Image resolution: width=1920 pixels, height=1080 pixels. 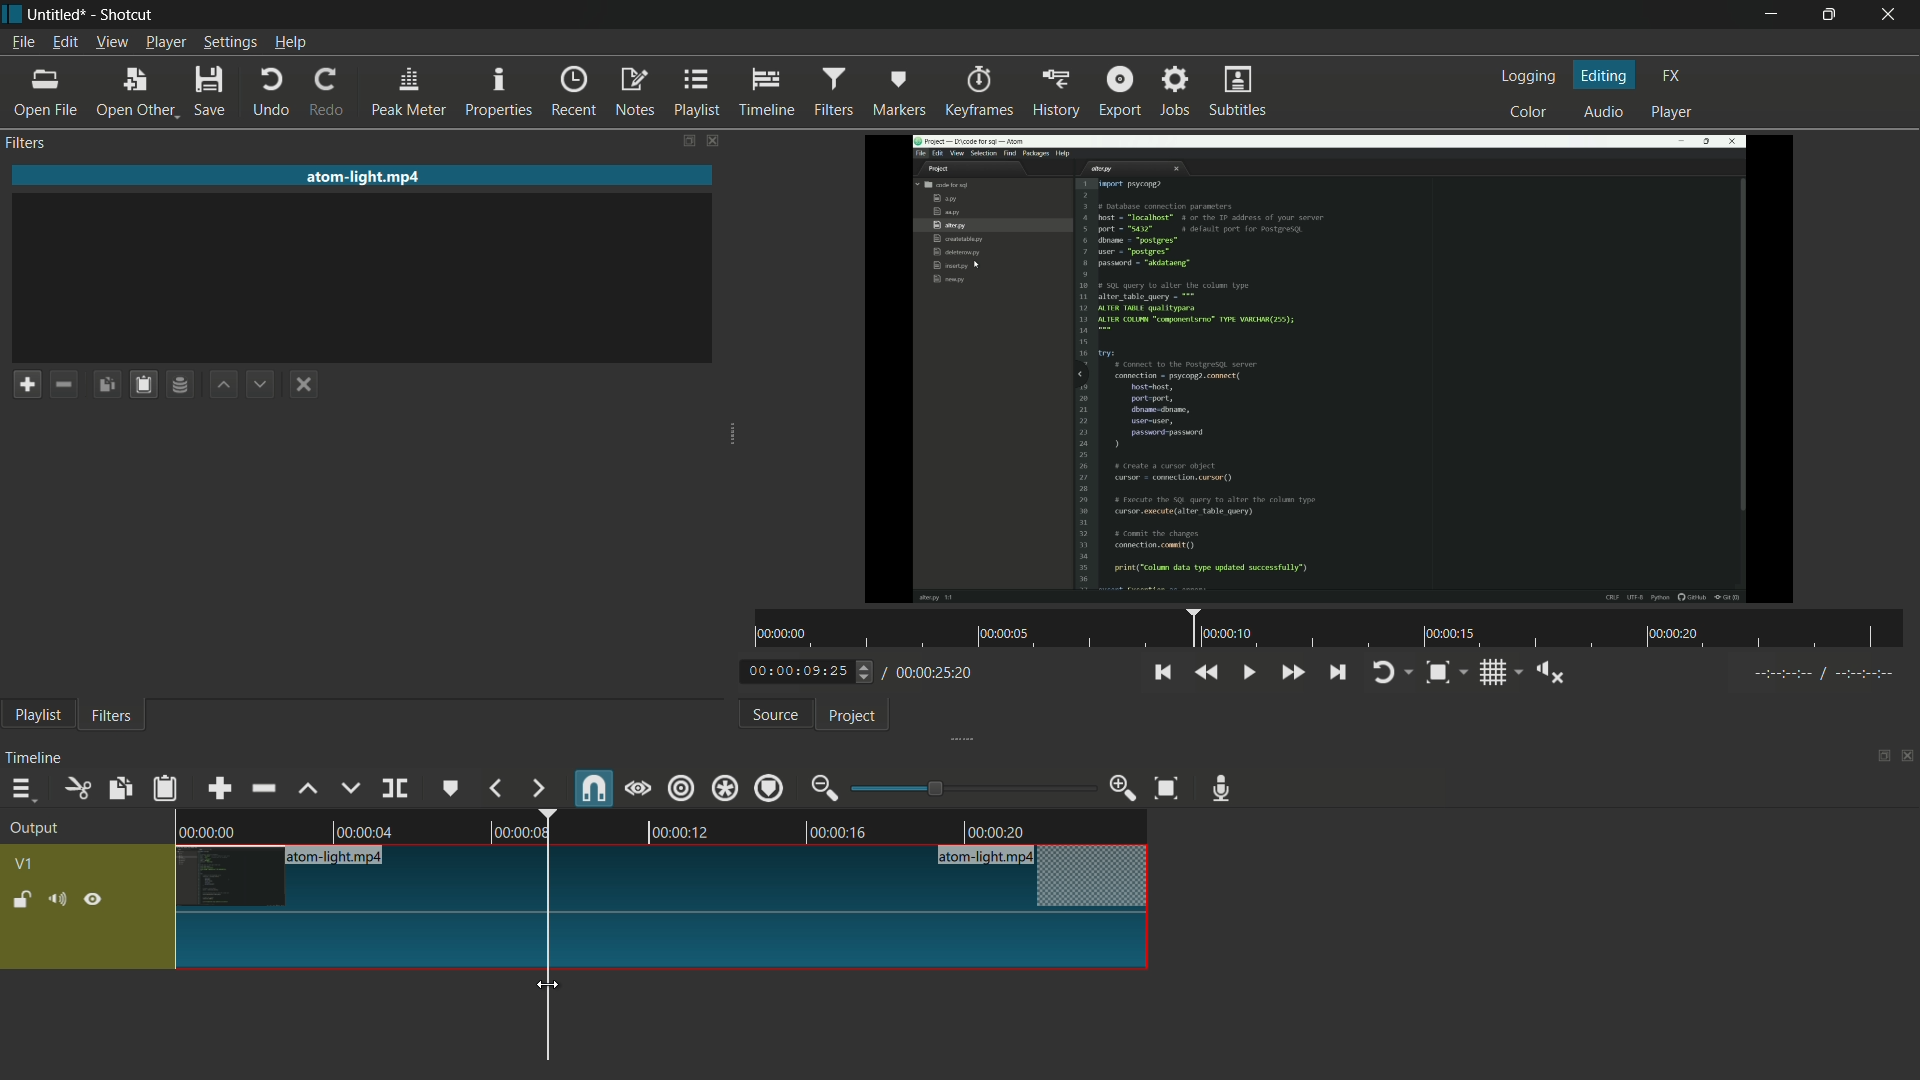 What do you see at coordinates (664, 943) in the screenshot?
I see `video track v1` at bounding box center [664, 943].